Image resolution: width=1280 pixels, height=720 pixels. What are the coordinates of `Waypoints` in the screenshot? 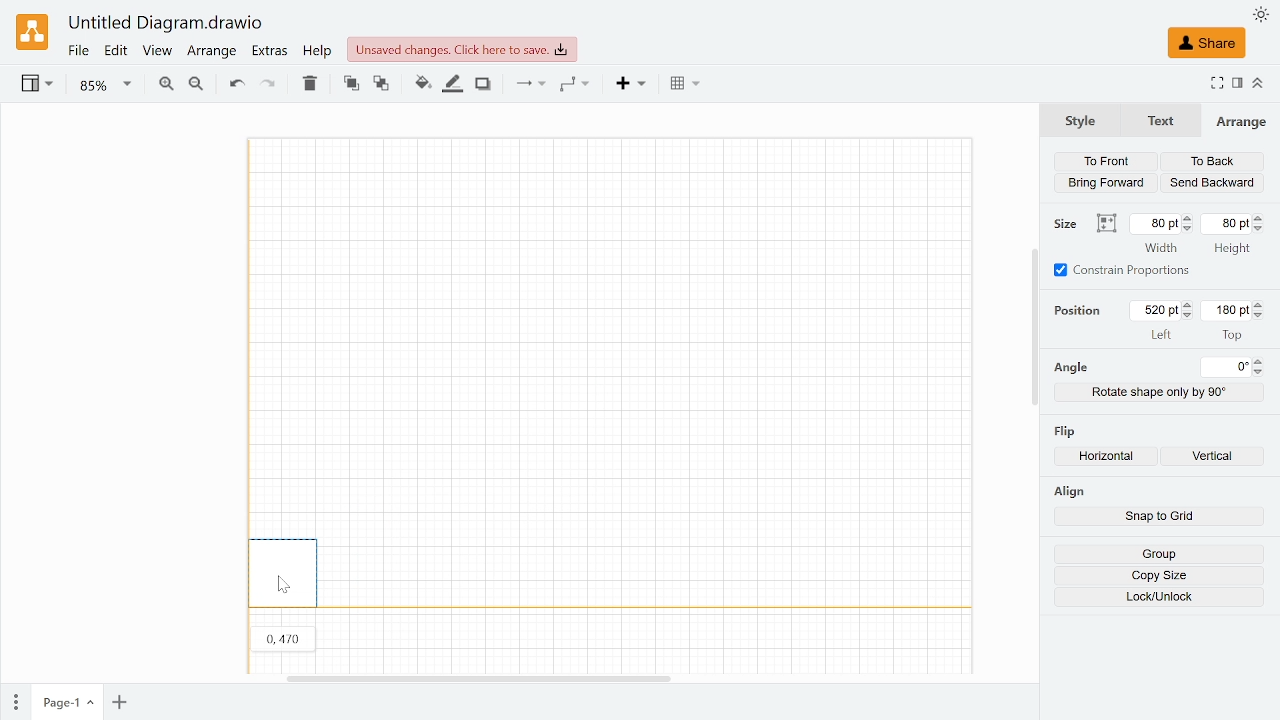 It's located at (575, 85).